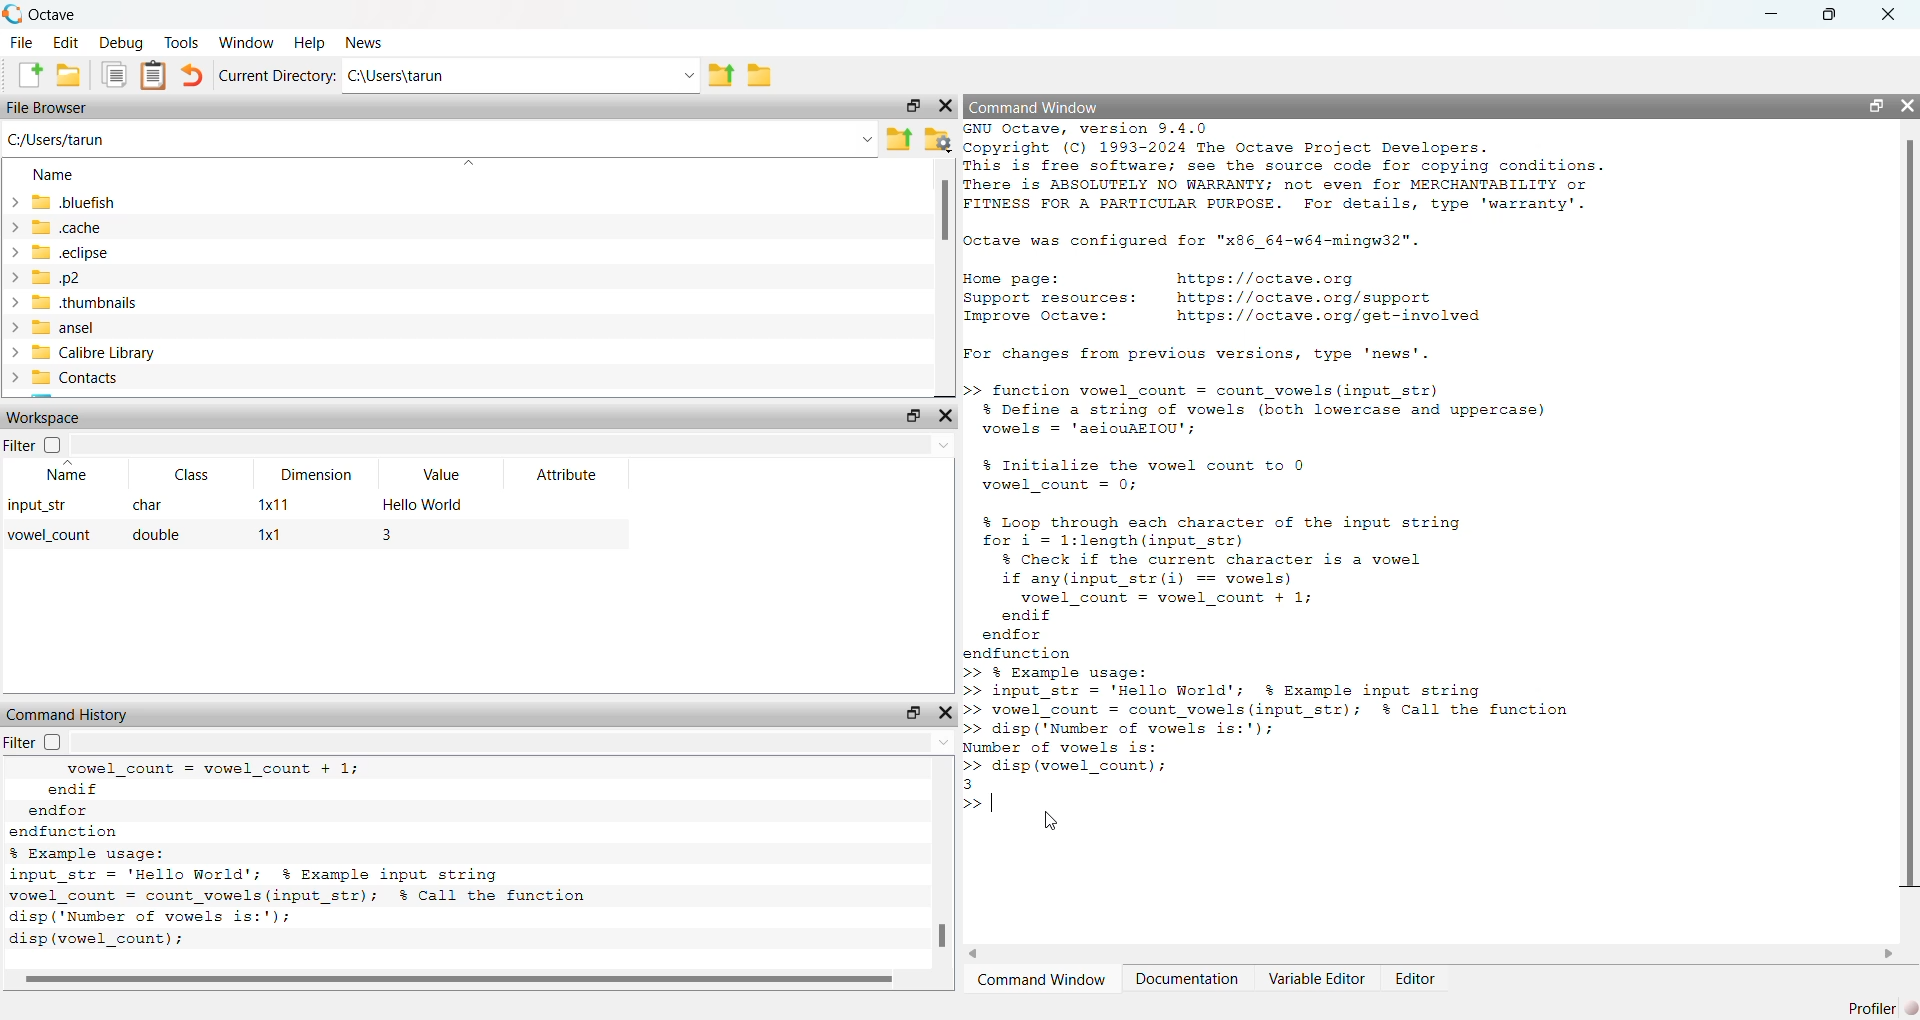 This screenshot has width=1920, height=1020. Describe the element at coordinates (946, 279) in the screenshot. I see `vertical scroll bar` at that location.